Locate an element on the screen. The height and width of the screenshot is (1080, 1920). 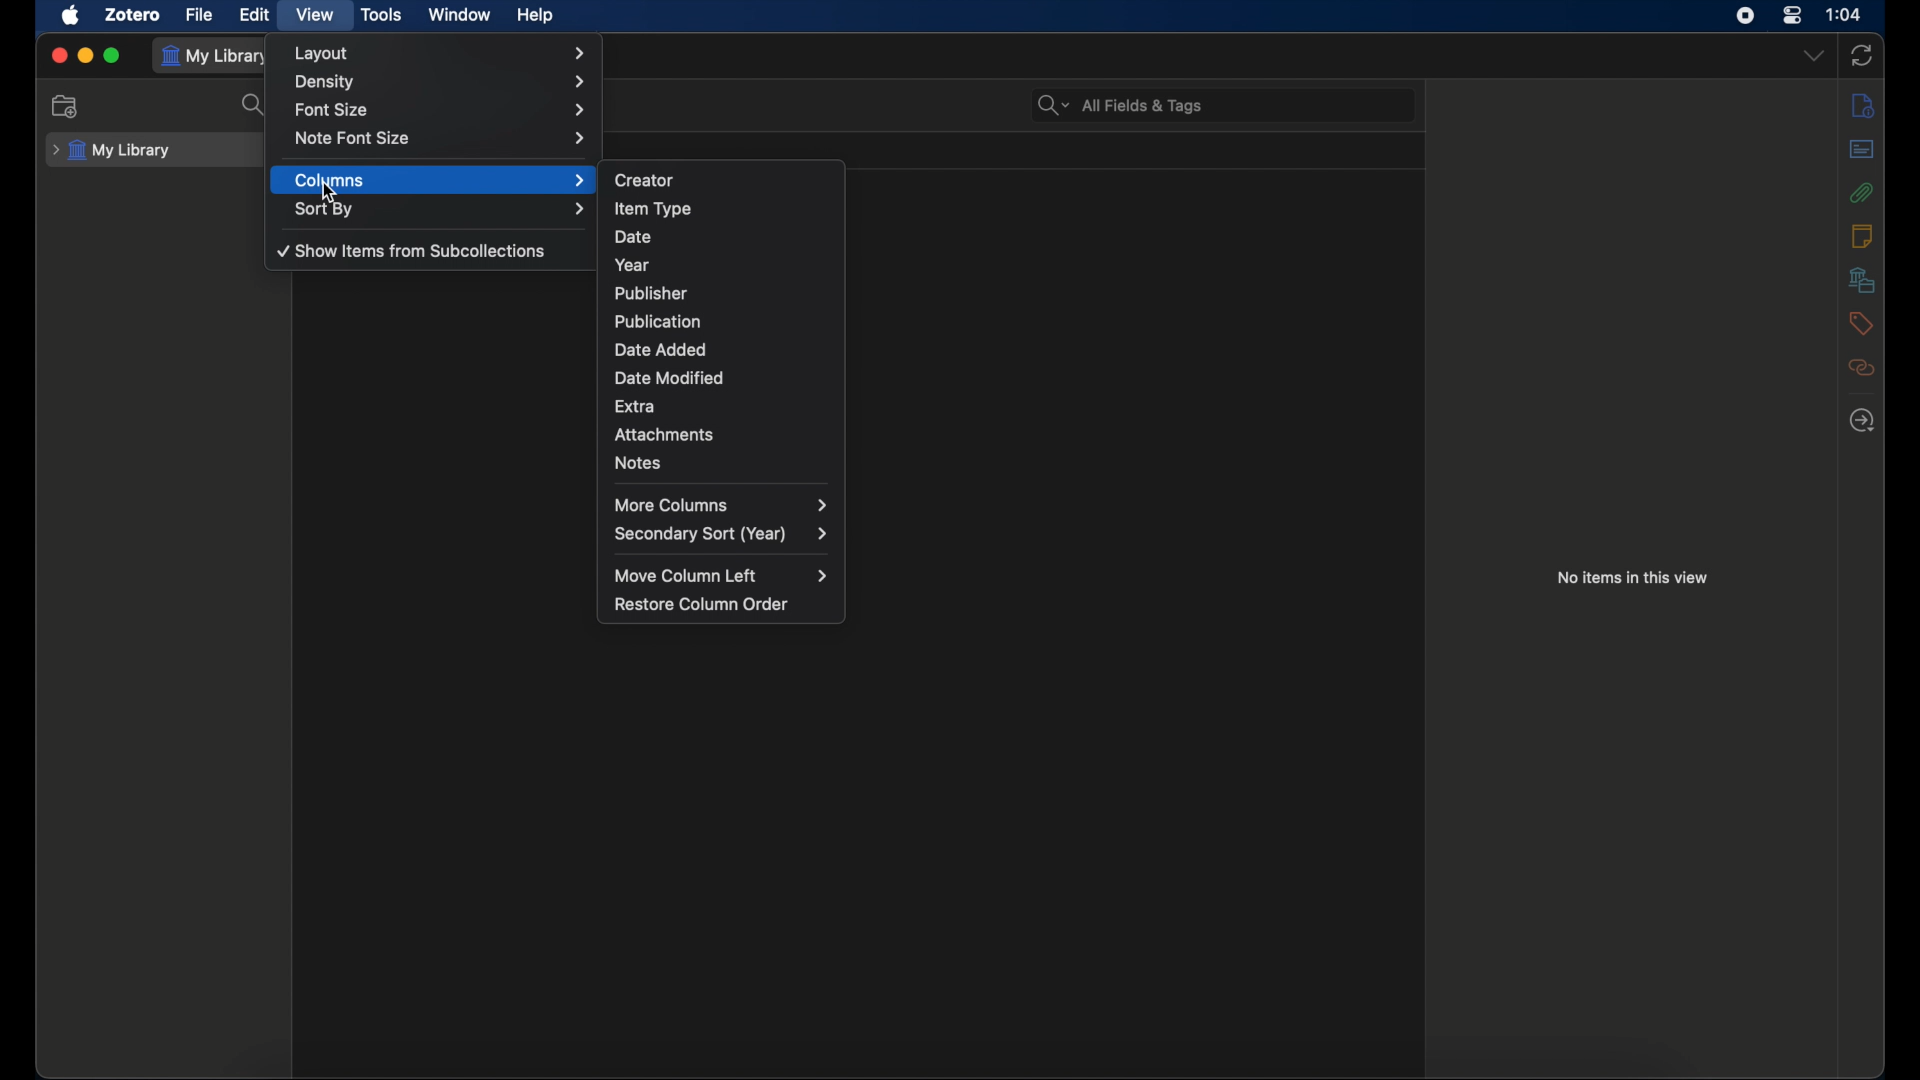
my library is located at coordinates (218, 56).